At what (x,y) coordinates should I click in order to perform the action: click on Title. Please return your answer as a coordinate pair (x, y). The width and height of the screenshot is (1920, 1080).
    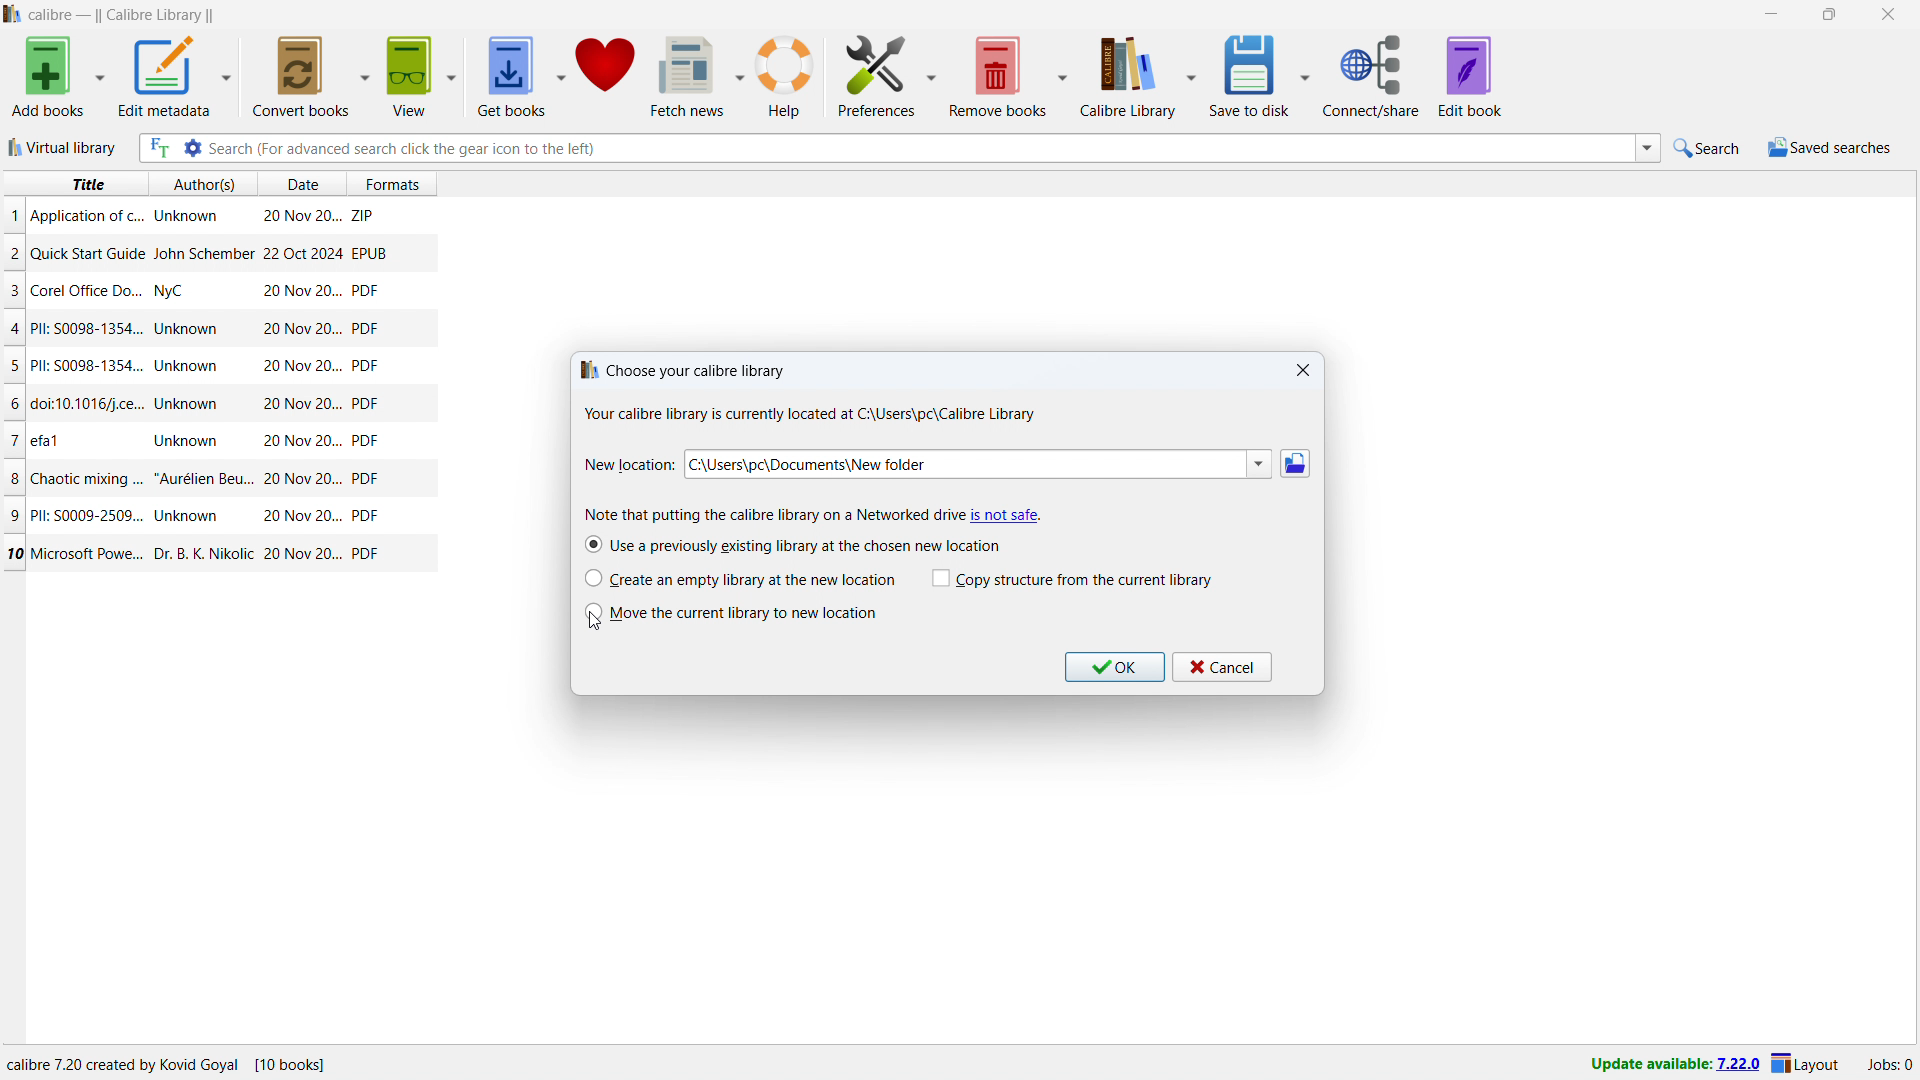
    Looking at the image, I should click on (86, 216).